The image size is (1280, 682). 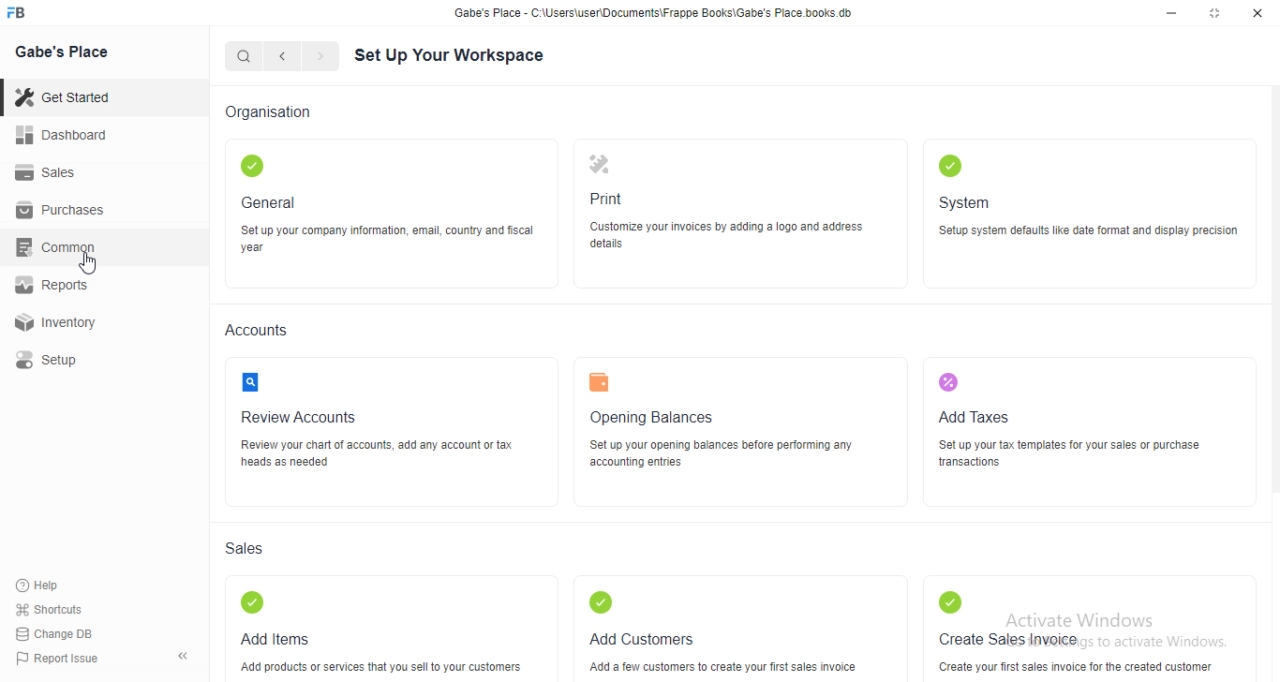 I want to click on cursor, so click(x=90, y=263).